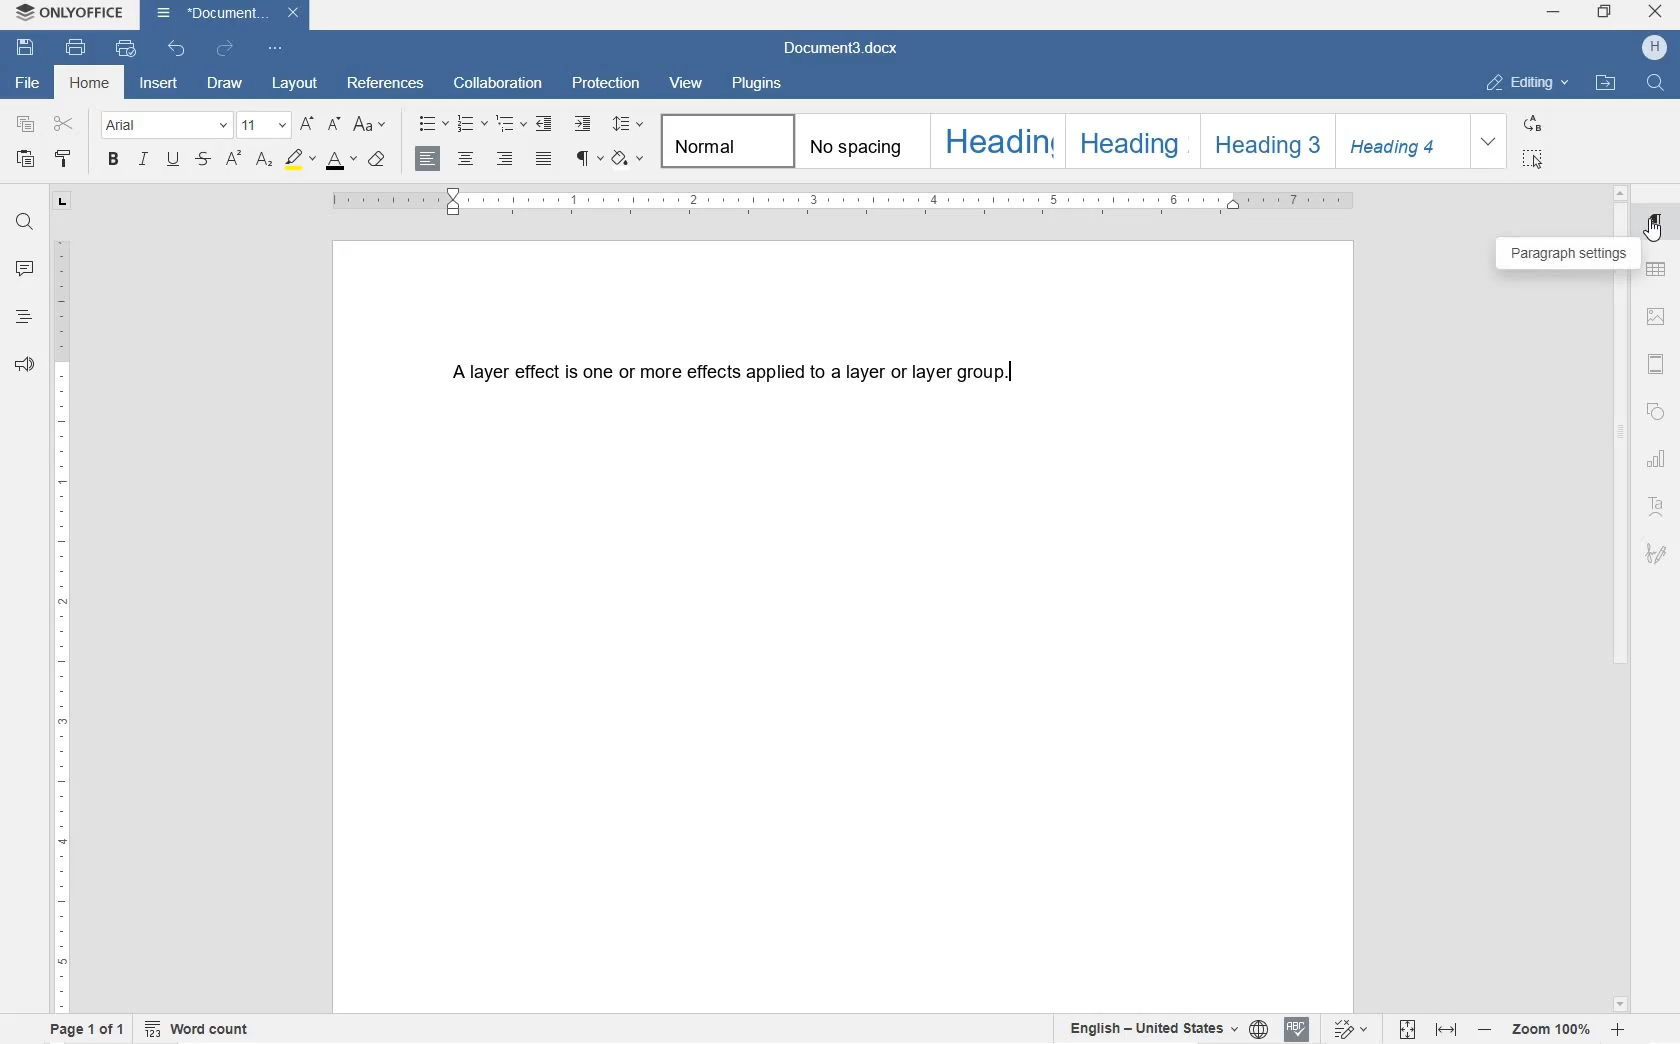 The height and width of the screenshot is (1044, 1680). I want to click on JUSTIFIED, so click(543, 157).